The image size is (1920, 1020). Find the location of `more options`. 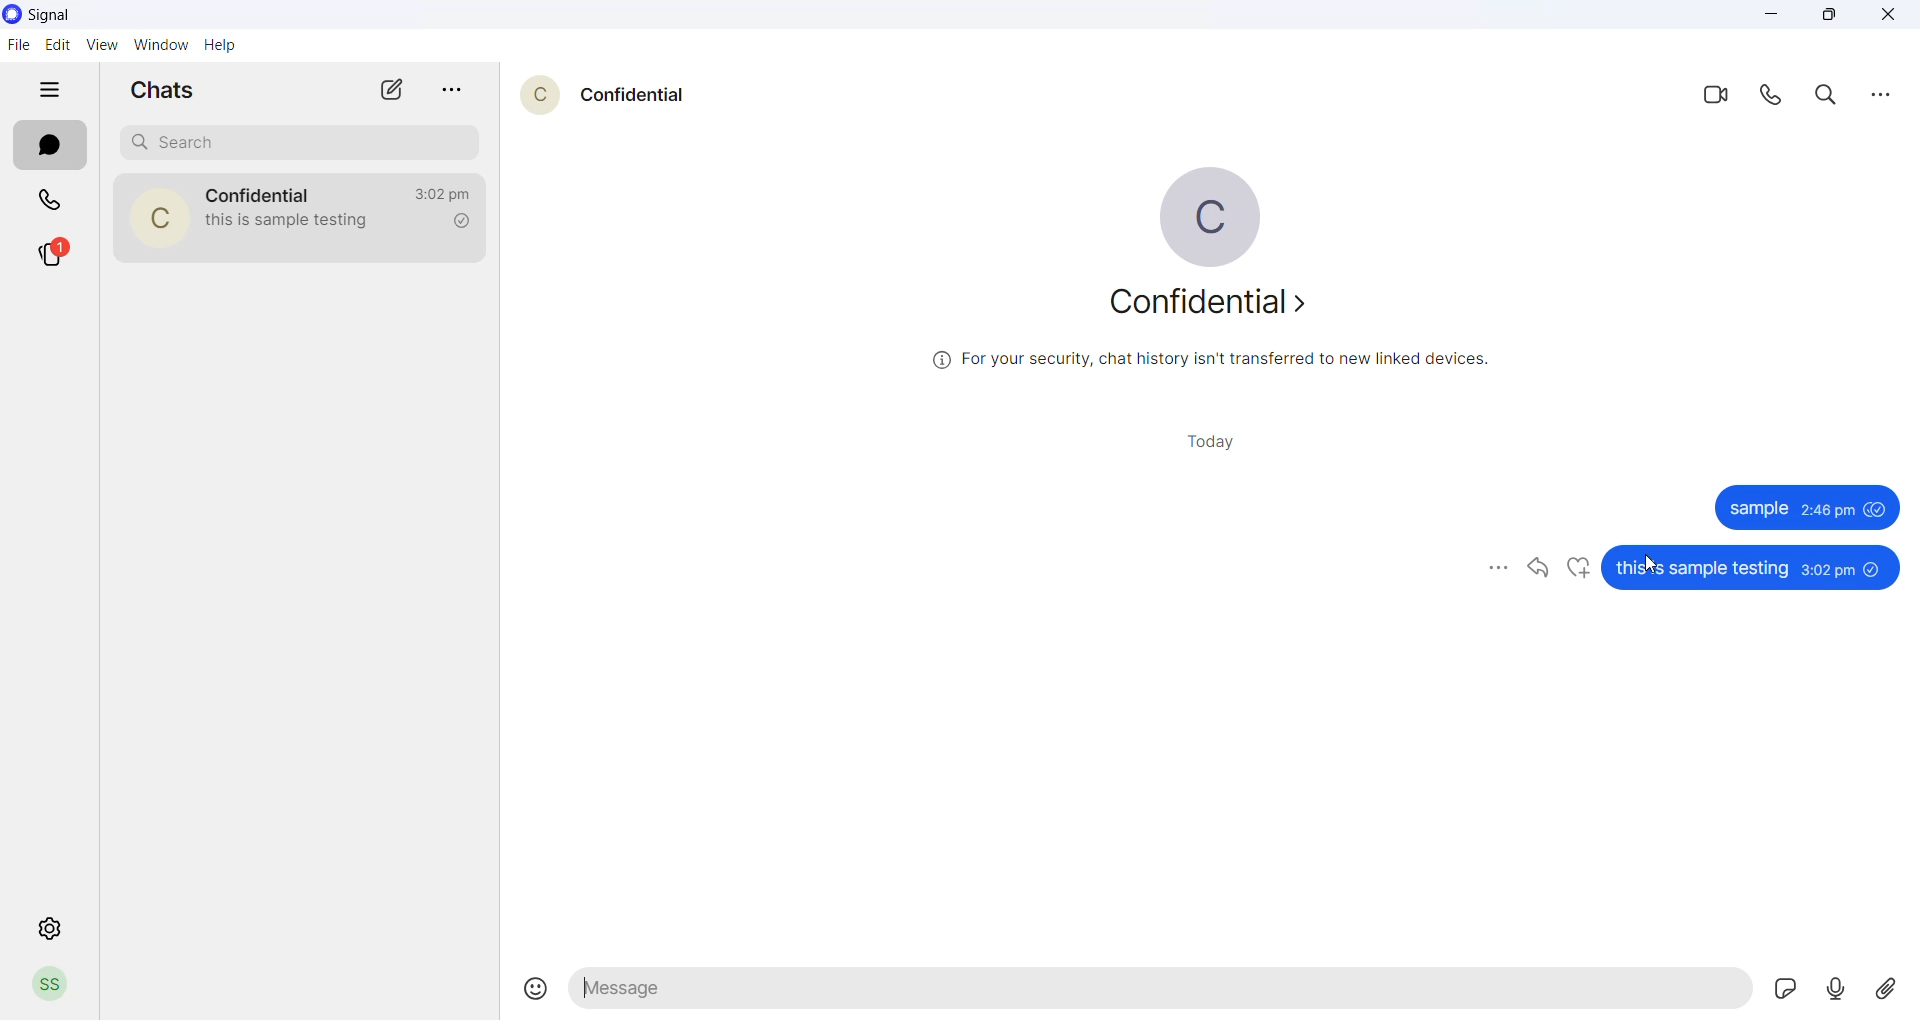

more options is located at coordinates (451, 87).